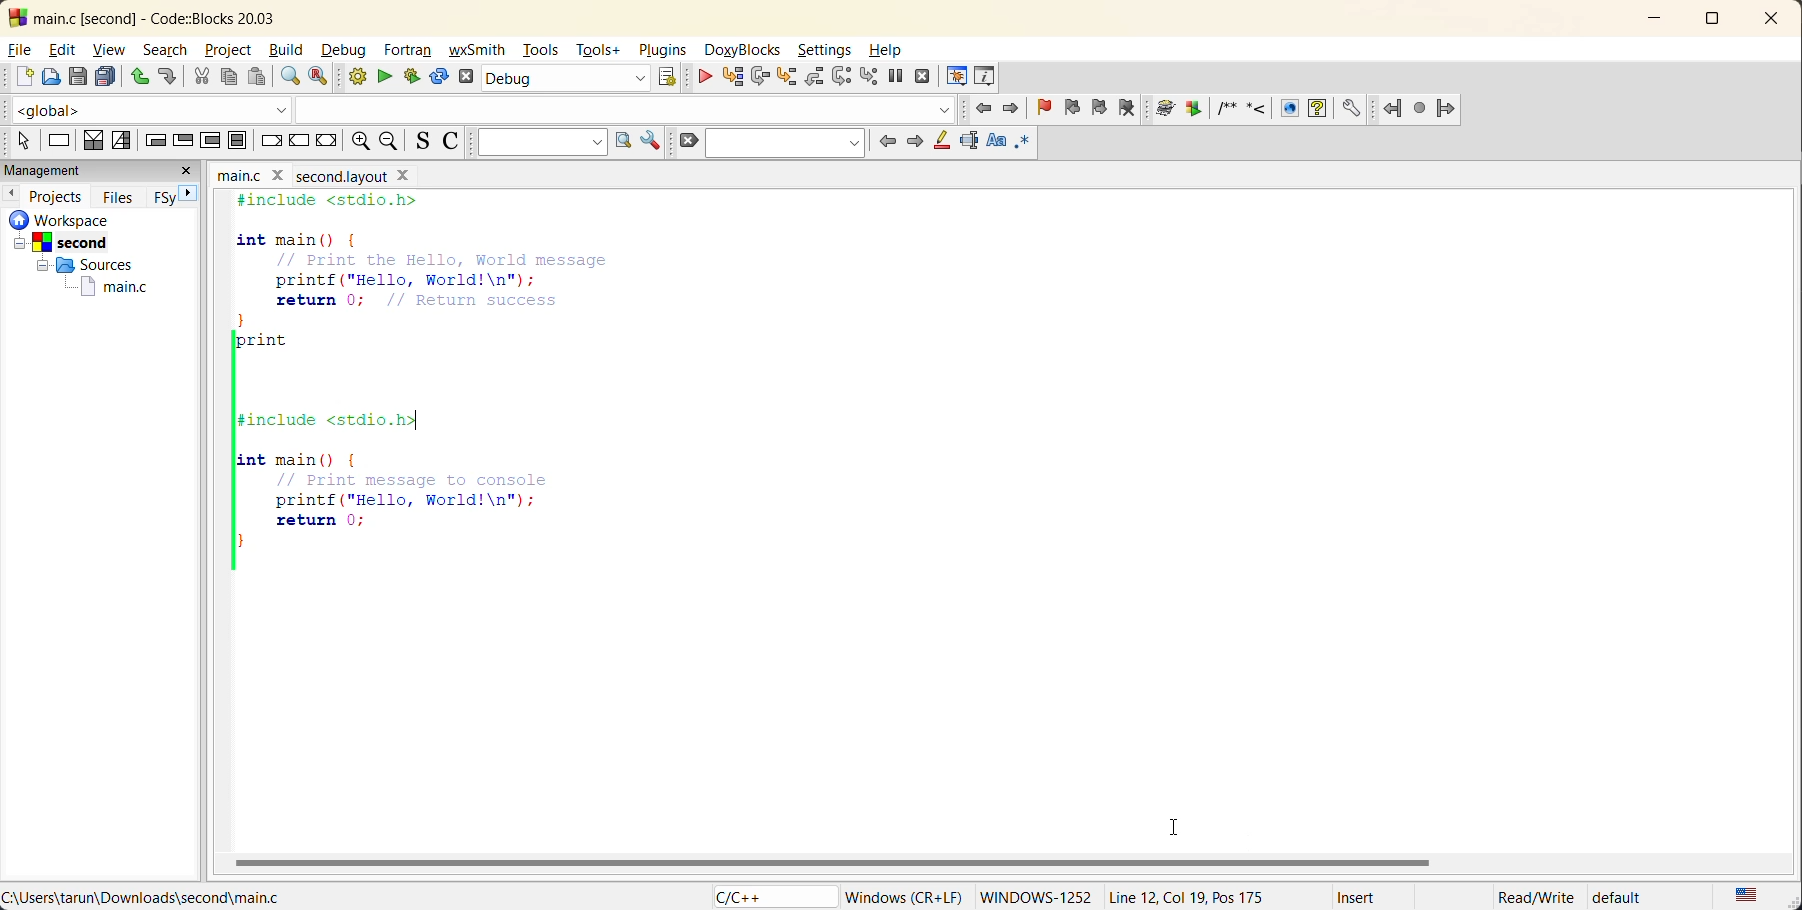  Describe the element at coordinates (180, 140) in the screenshot. I see `exit condition loop` at that location.